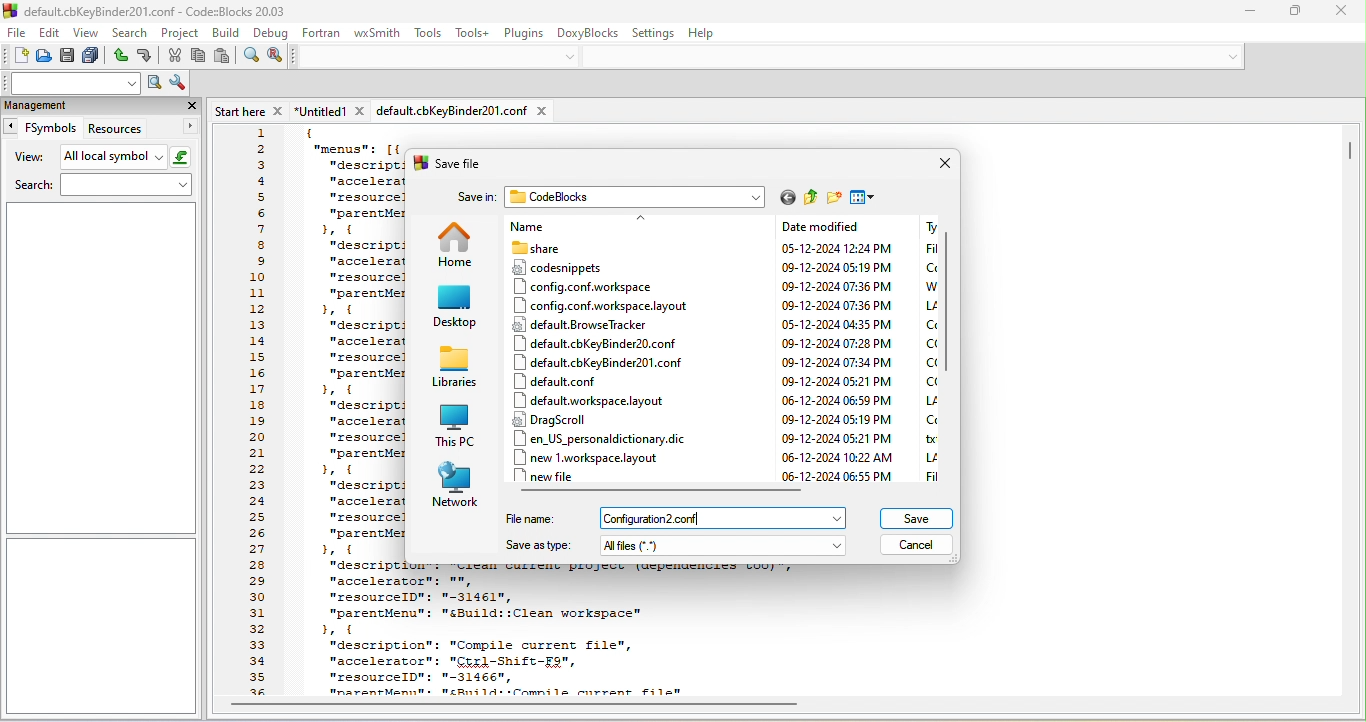  What do you see at coordinates (224, 57) in the screenshot?
I see `paste` at bounding box center [224, 57].